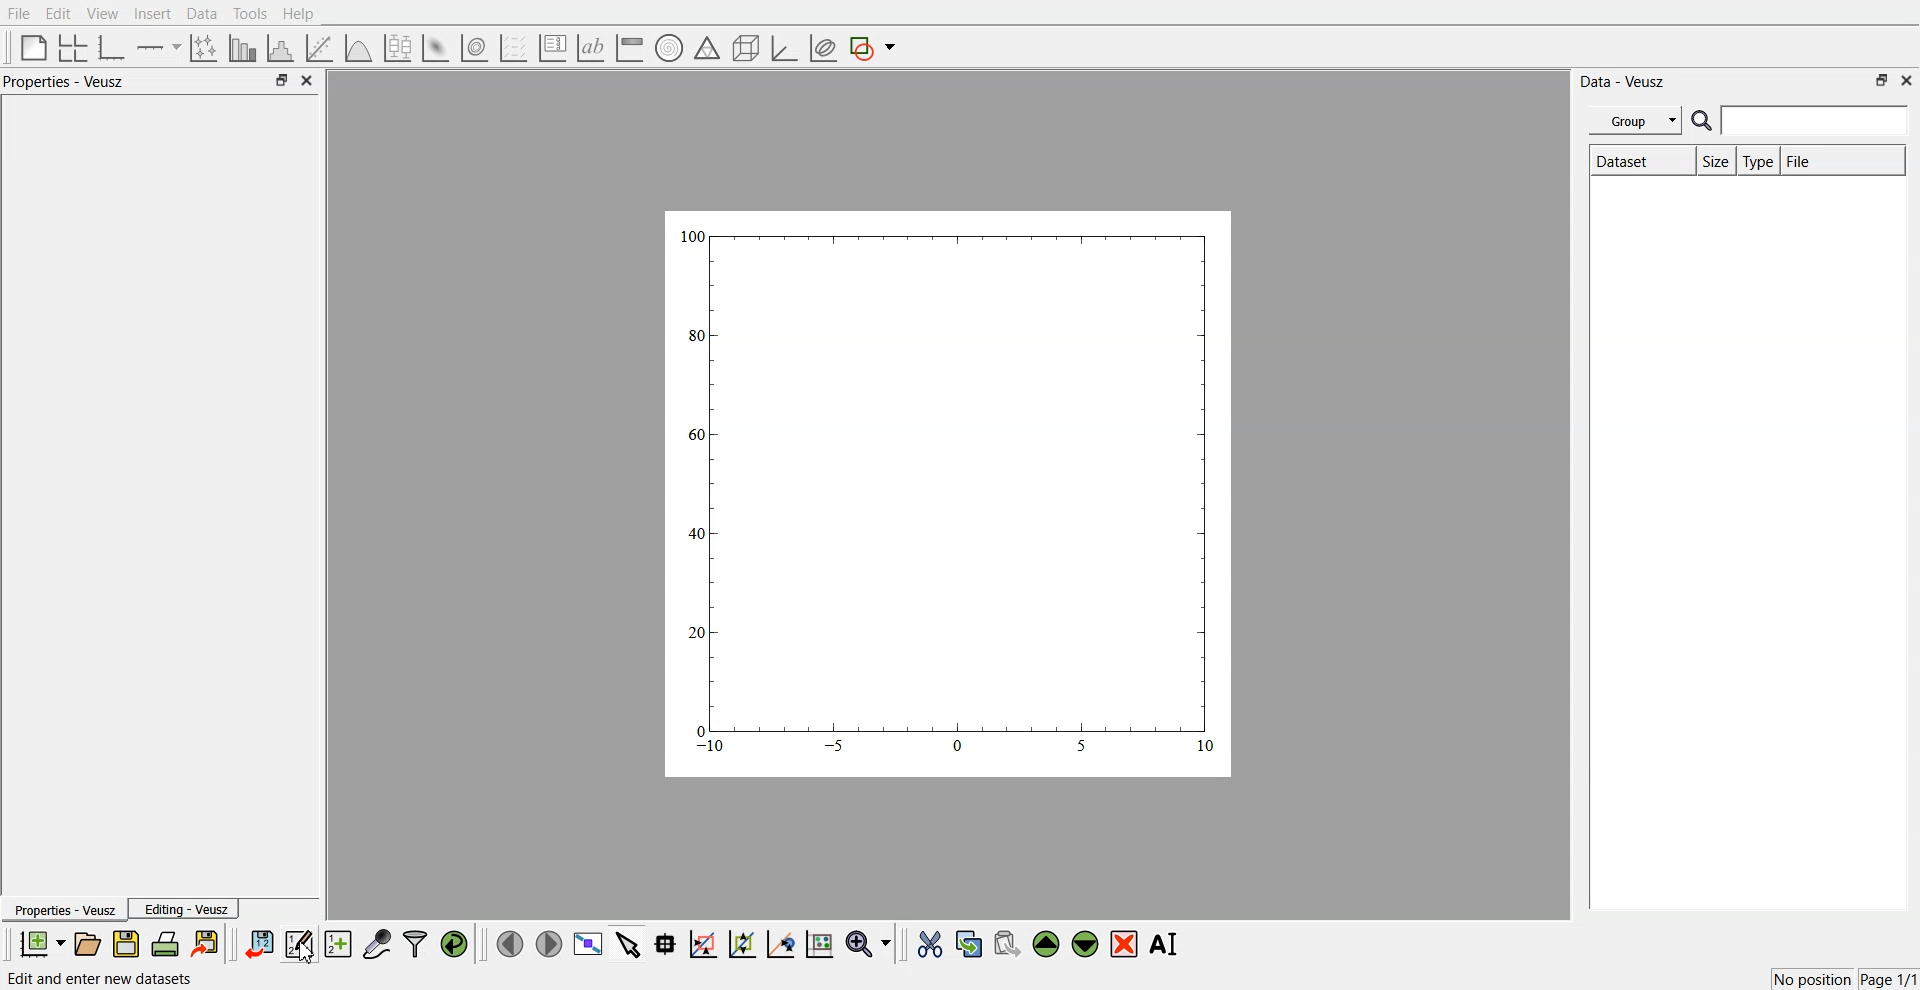  Describe the element at coordinates (101, 14) in the screenshot. I see `View` at that location.